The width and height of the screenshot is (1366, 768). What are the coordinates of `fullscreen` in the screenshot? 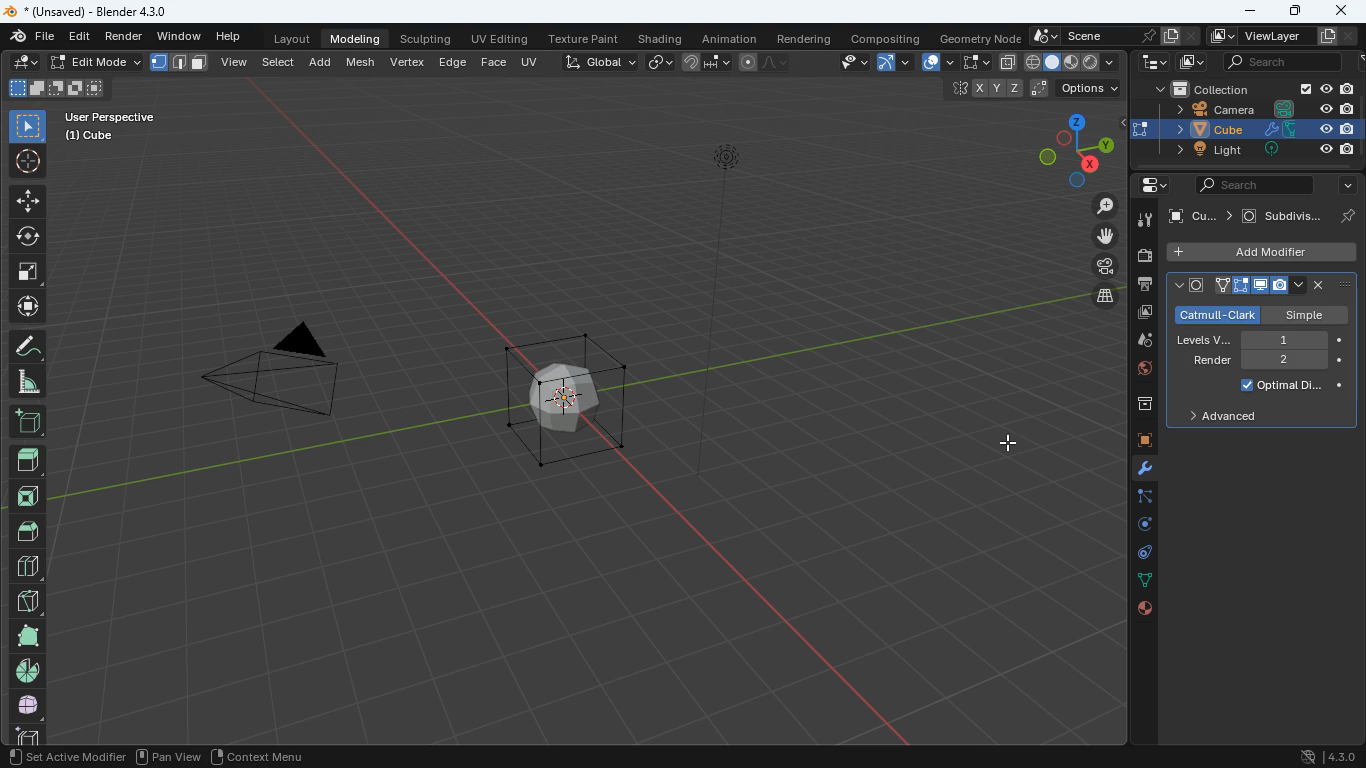 It's located at (26, 272).